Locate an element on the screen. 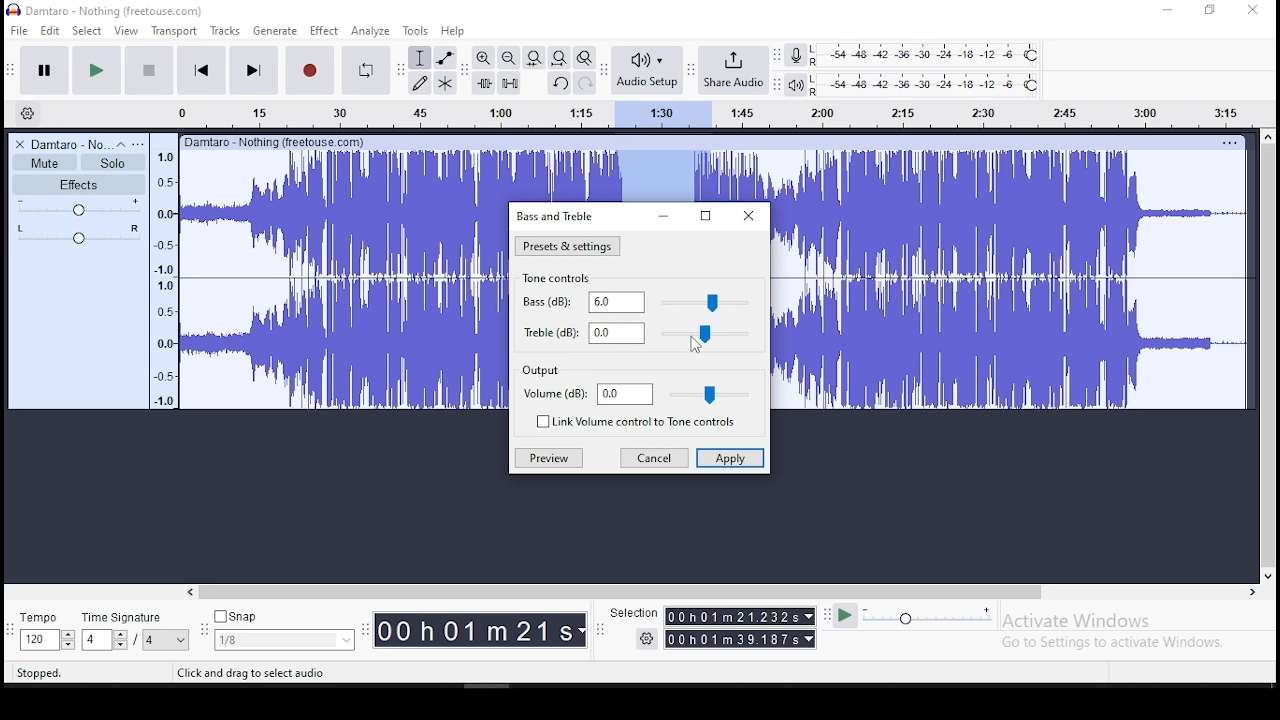 This screenshot has width=1280, height=720.  is located at coordinates (11, 68).